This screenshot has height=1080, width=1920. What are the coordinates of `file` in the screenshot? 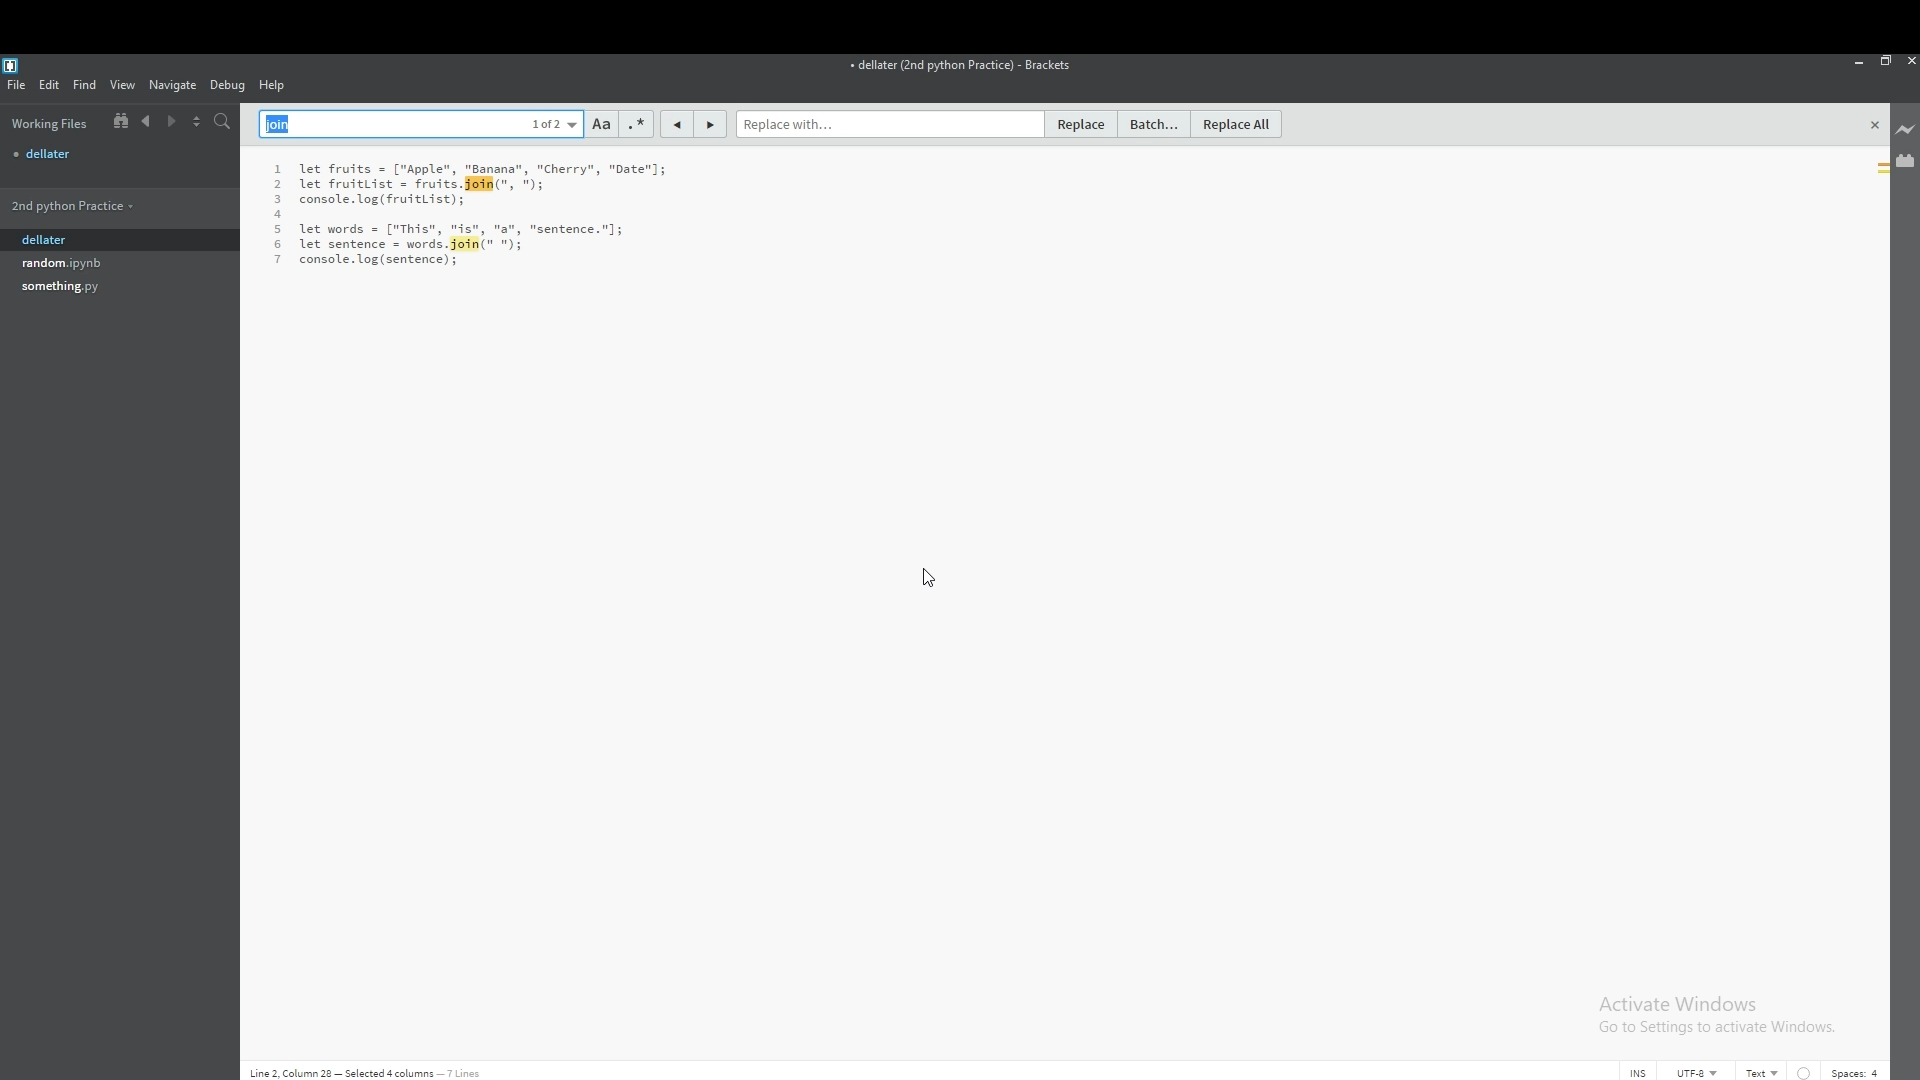 It's located at (118, 153).